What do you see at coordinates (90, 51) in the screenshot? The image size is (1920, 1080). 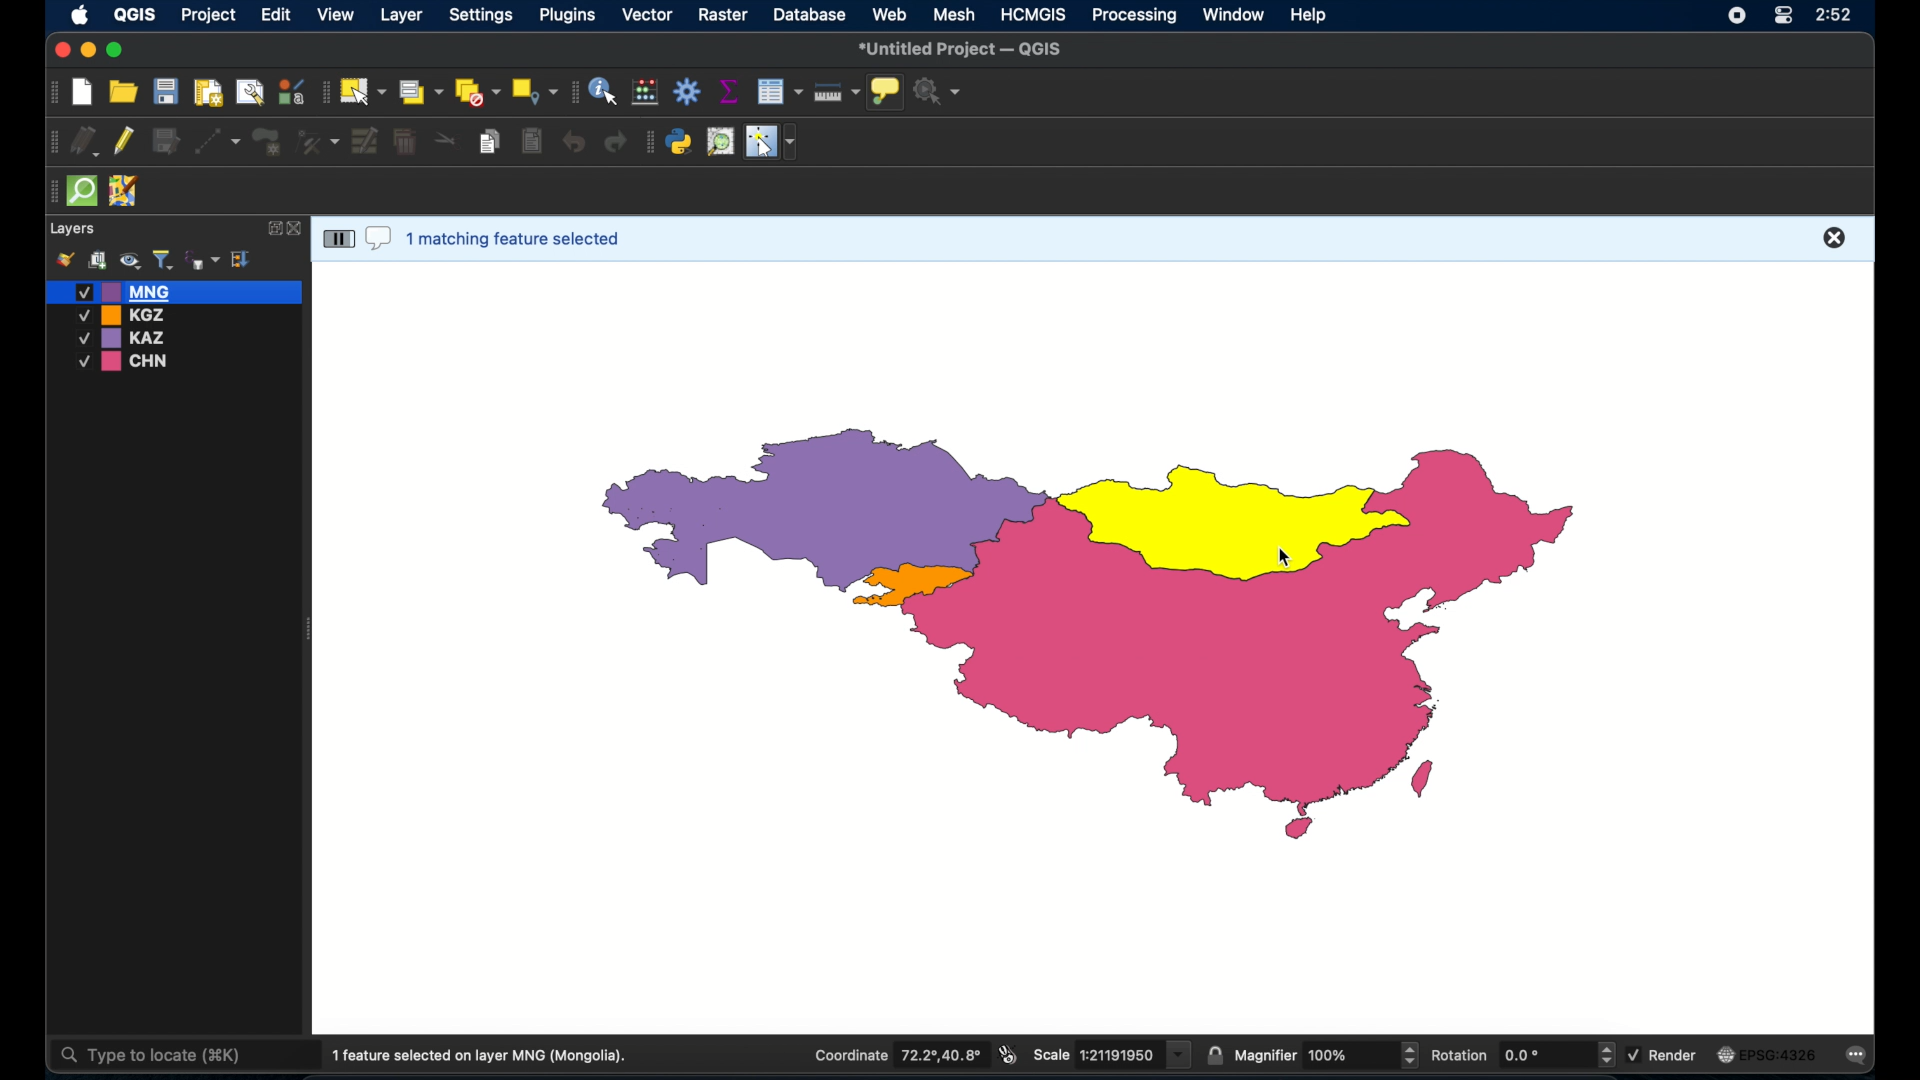 I see `minimize` at bounding box center [90, 51].